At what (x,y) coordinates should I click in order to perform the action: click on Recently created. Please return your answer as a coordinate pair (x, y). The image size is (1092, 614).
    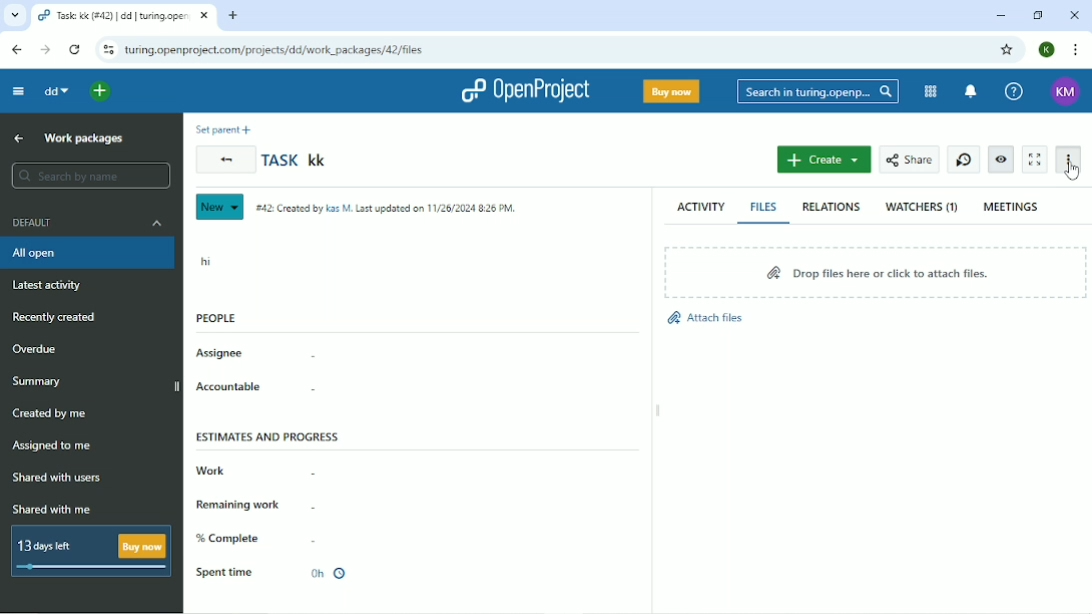
    Looking at the image, I should click on (56, 317).